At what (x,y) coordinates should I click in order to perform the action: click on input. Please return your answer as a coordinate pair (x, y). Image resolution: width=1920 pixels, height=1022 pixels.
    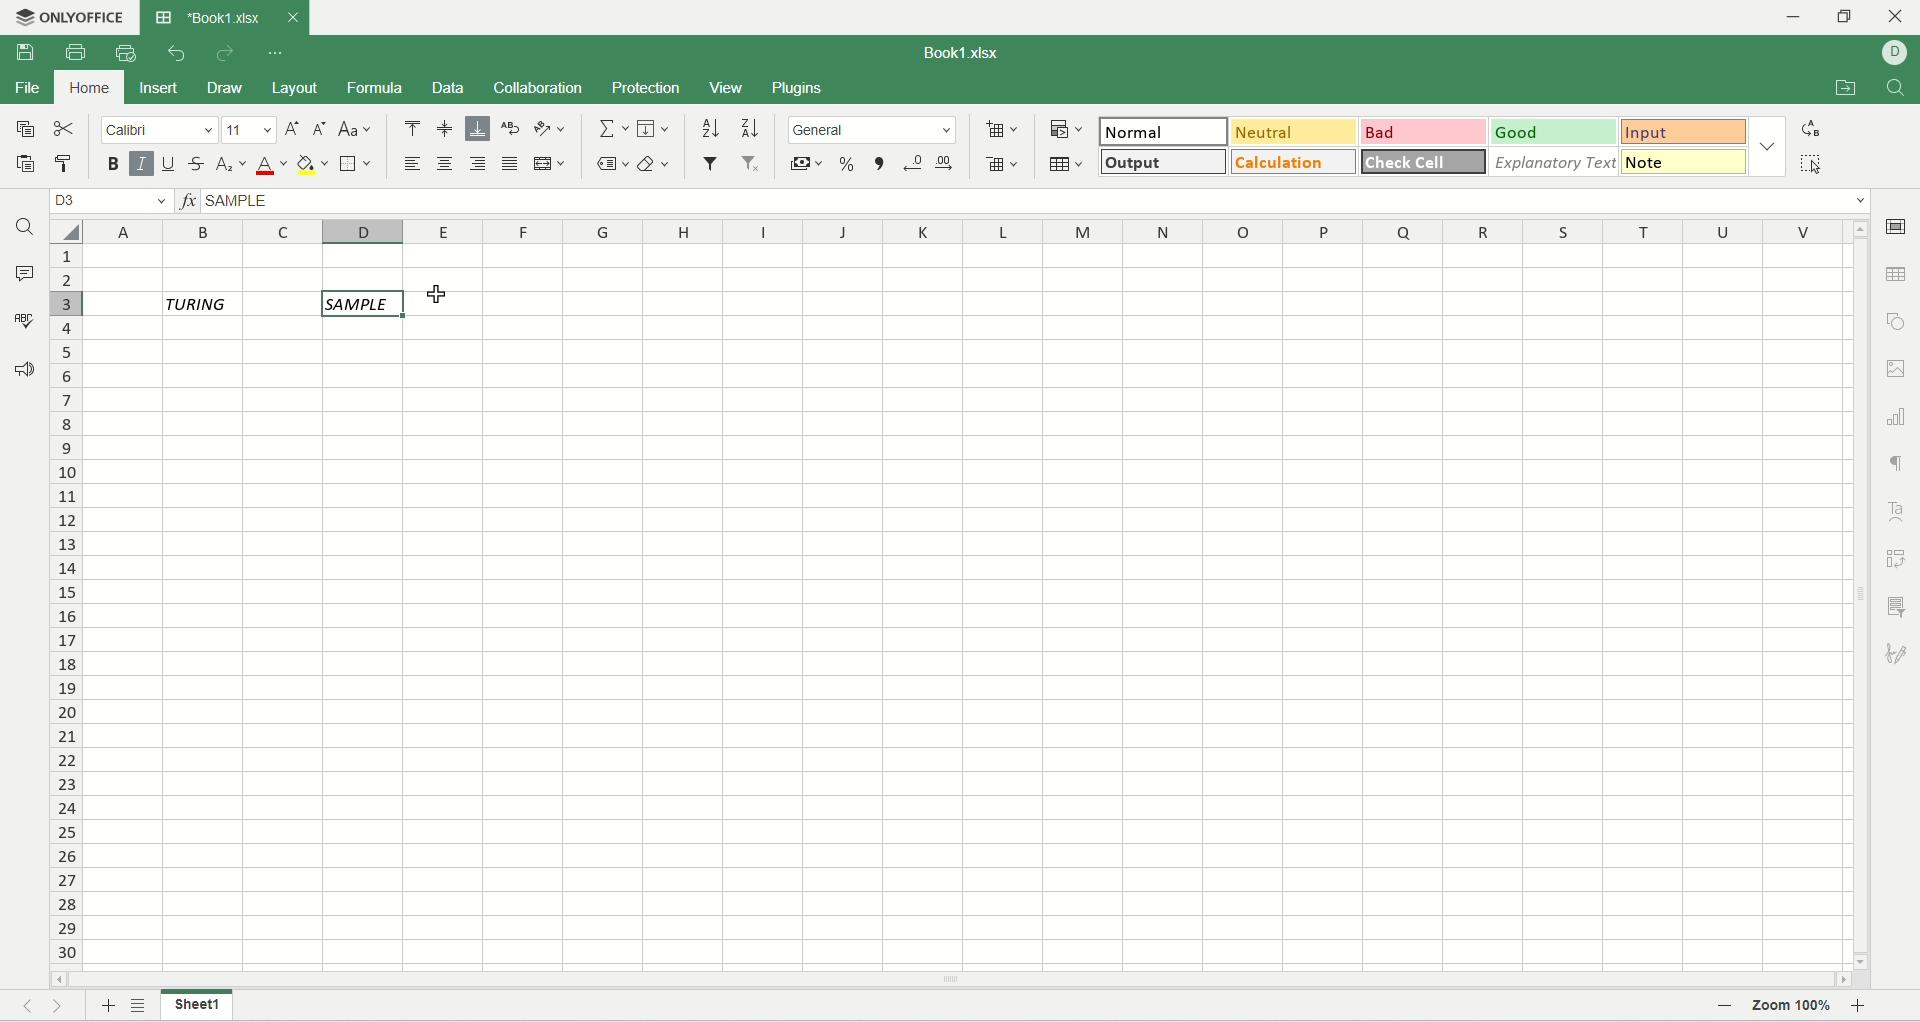
    Looking at the image, I should click on (1688, 132).